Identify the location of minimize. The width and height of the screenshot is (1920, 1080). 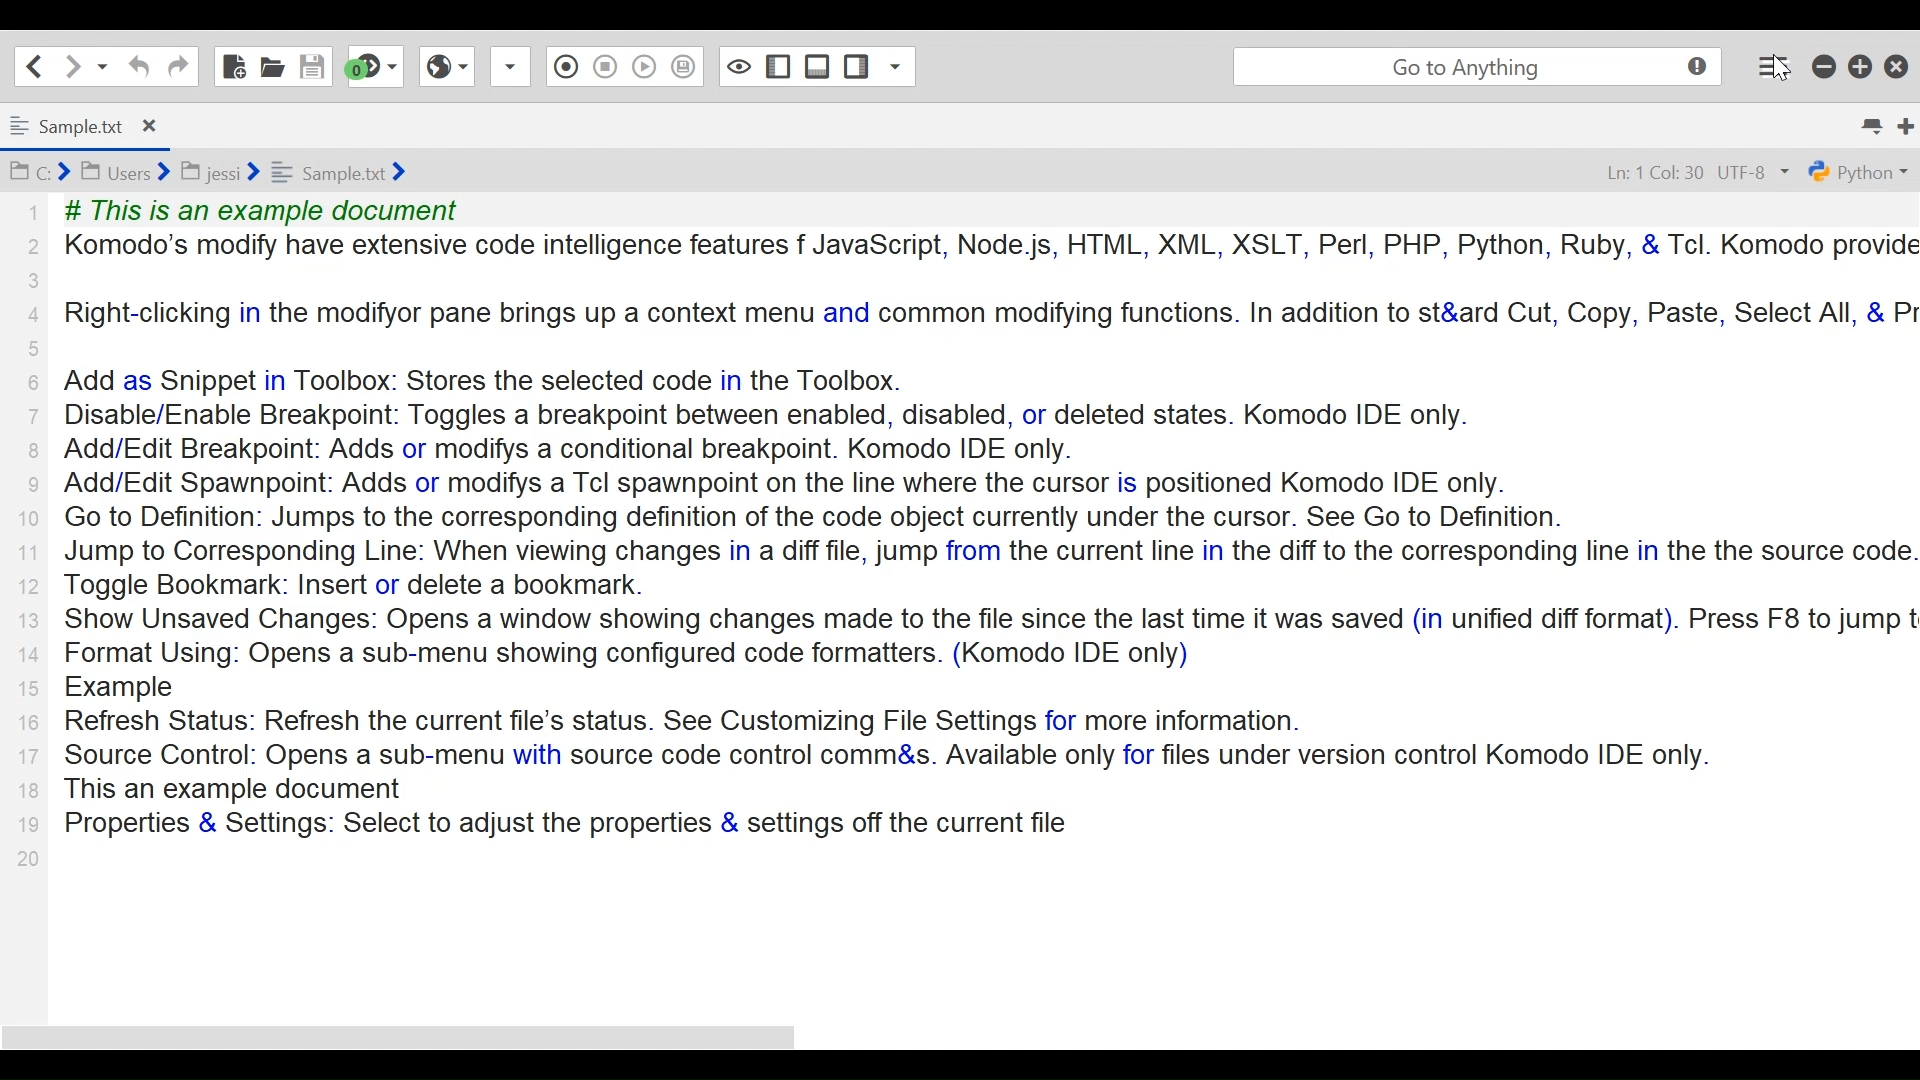
(1820, 66).